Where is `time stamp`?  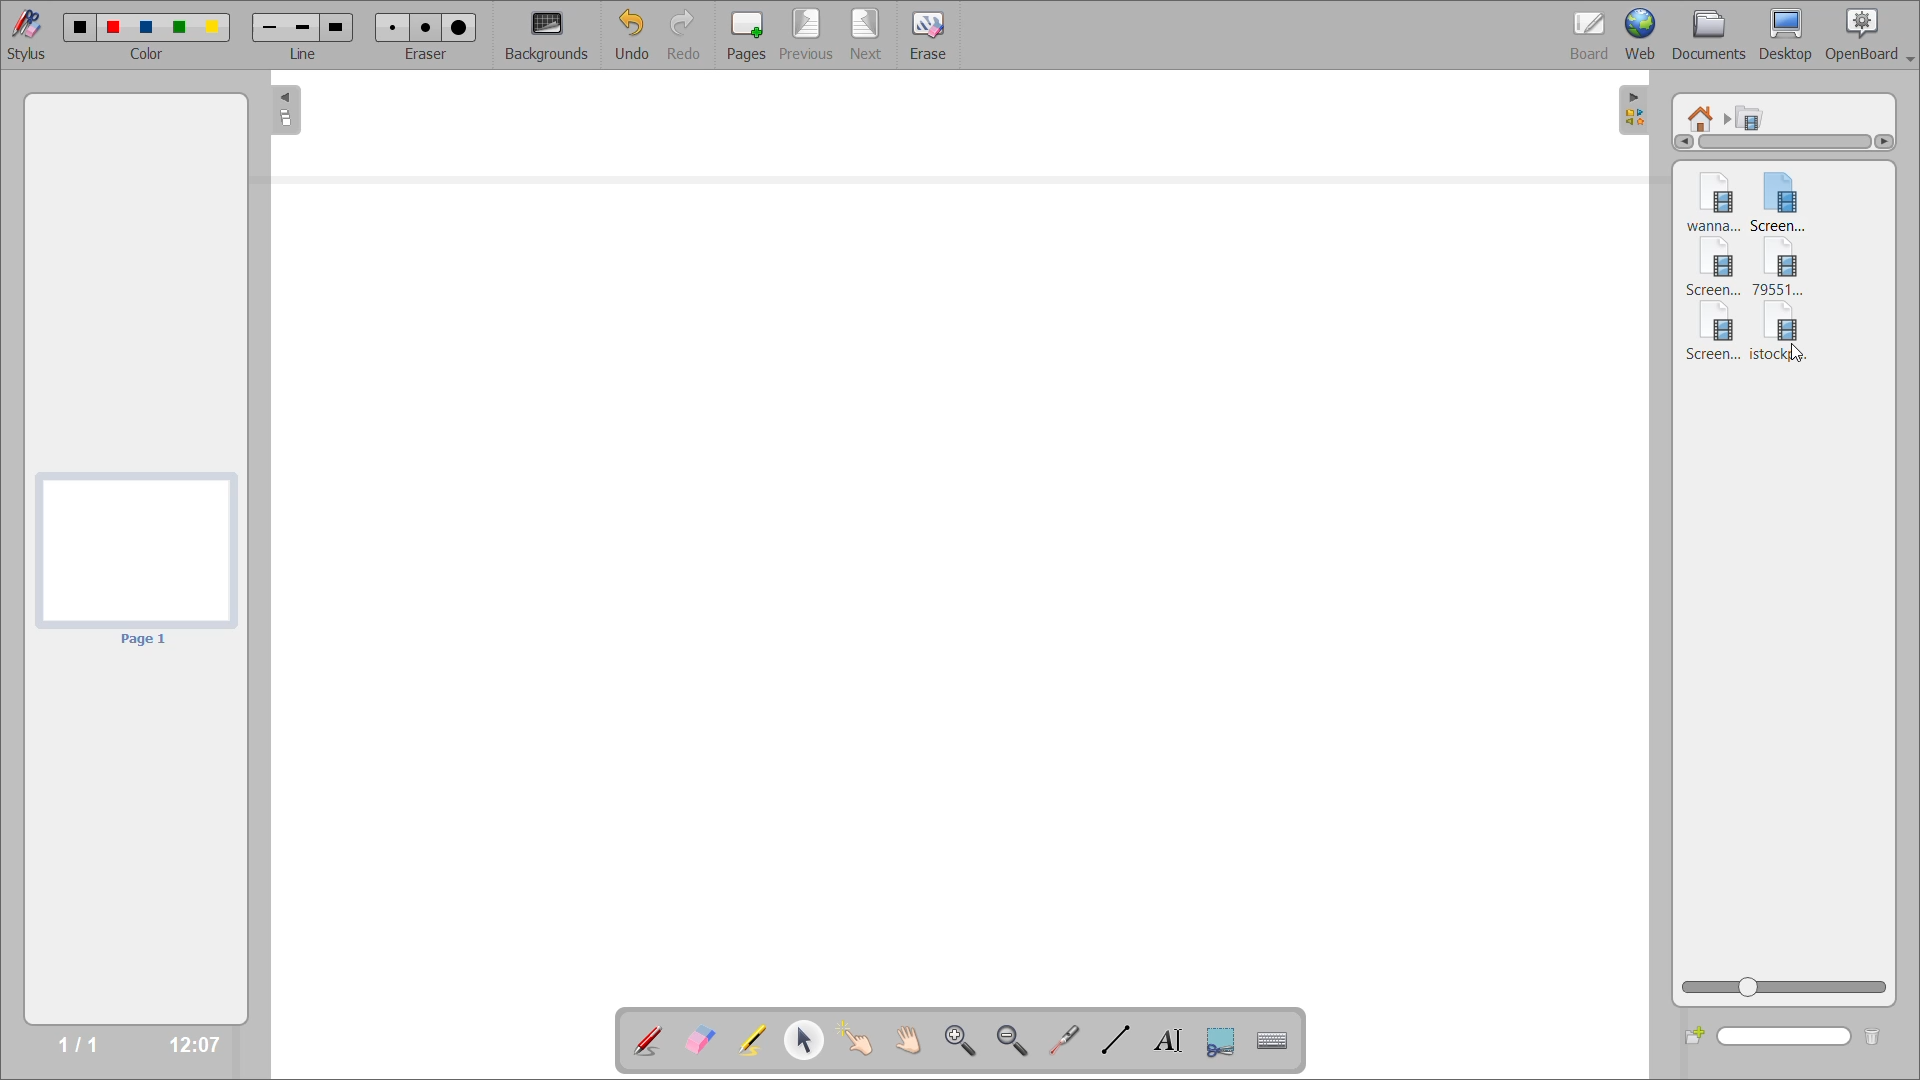
time stamp is located at coordinates (187, 1042).